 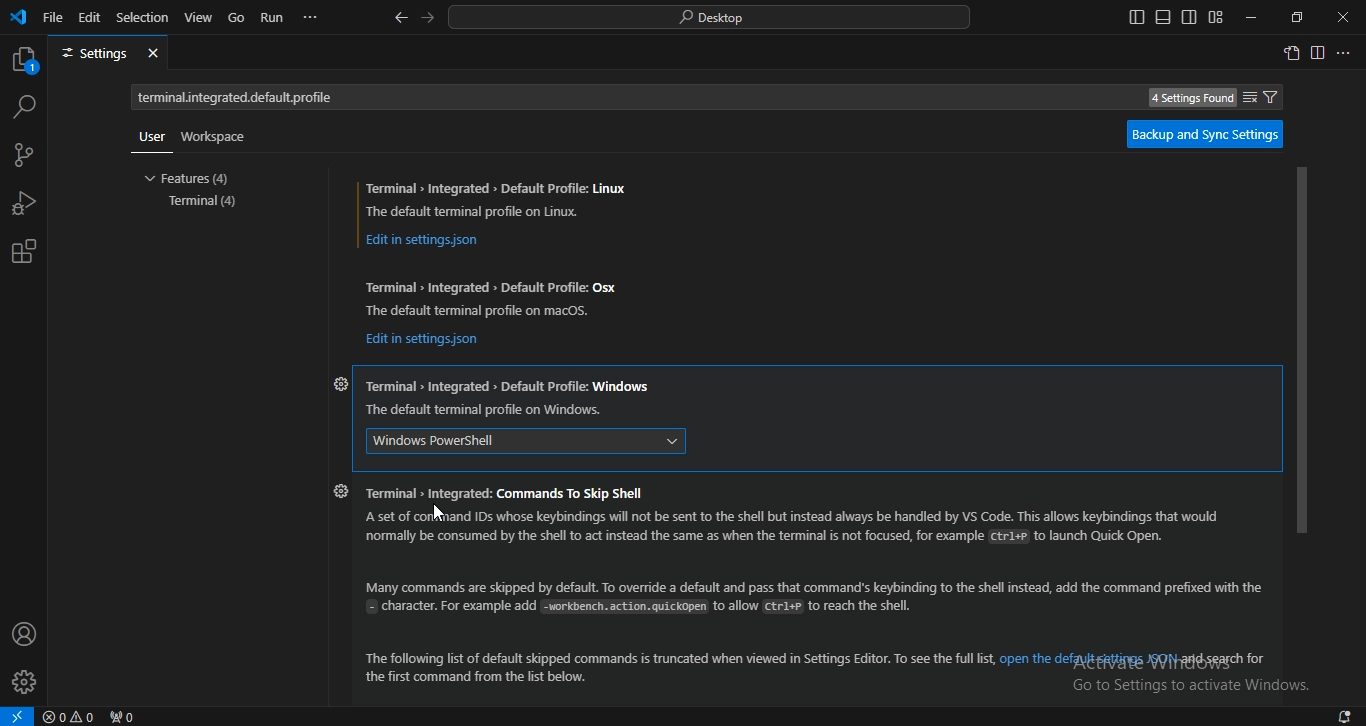 What do you see at coordinates (1346, 717) in the screenshot?
I see `notifications` at bounding box center [1346, 717].